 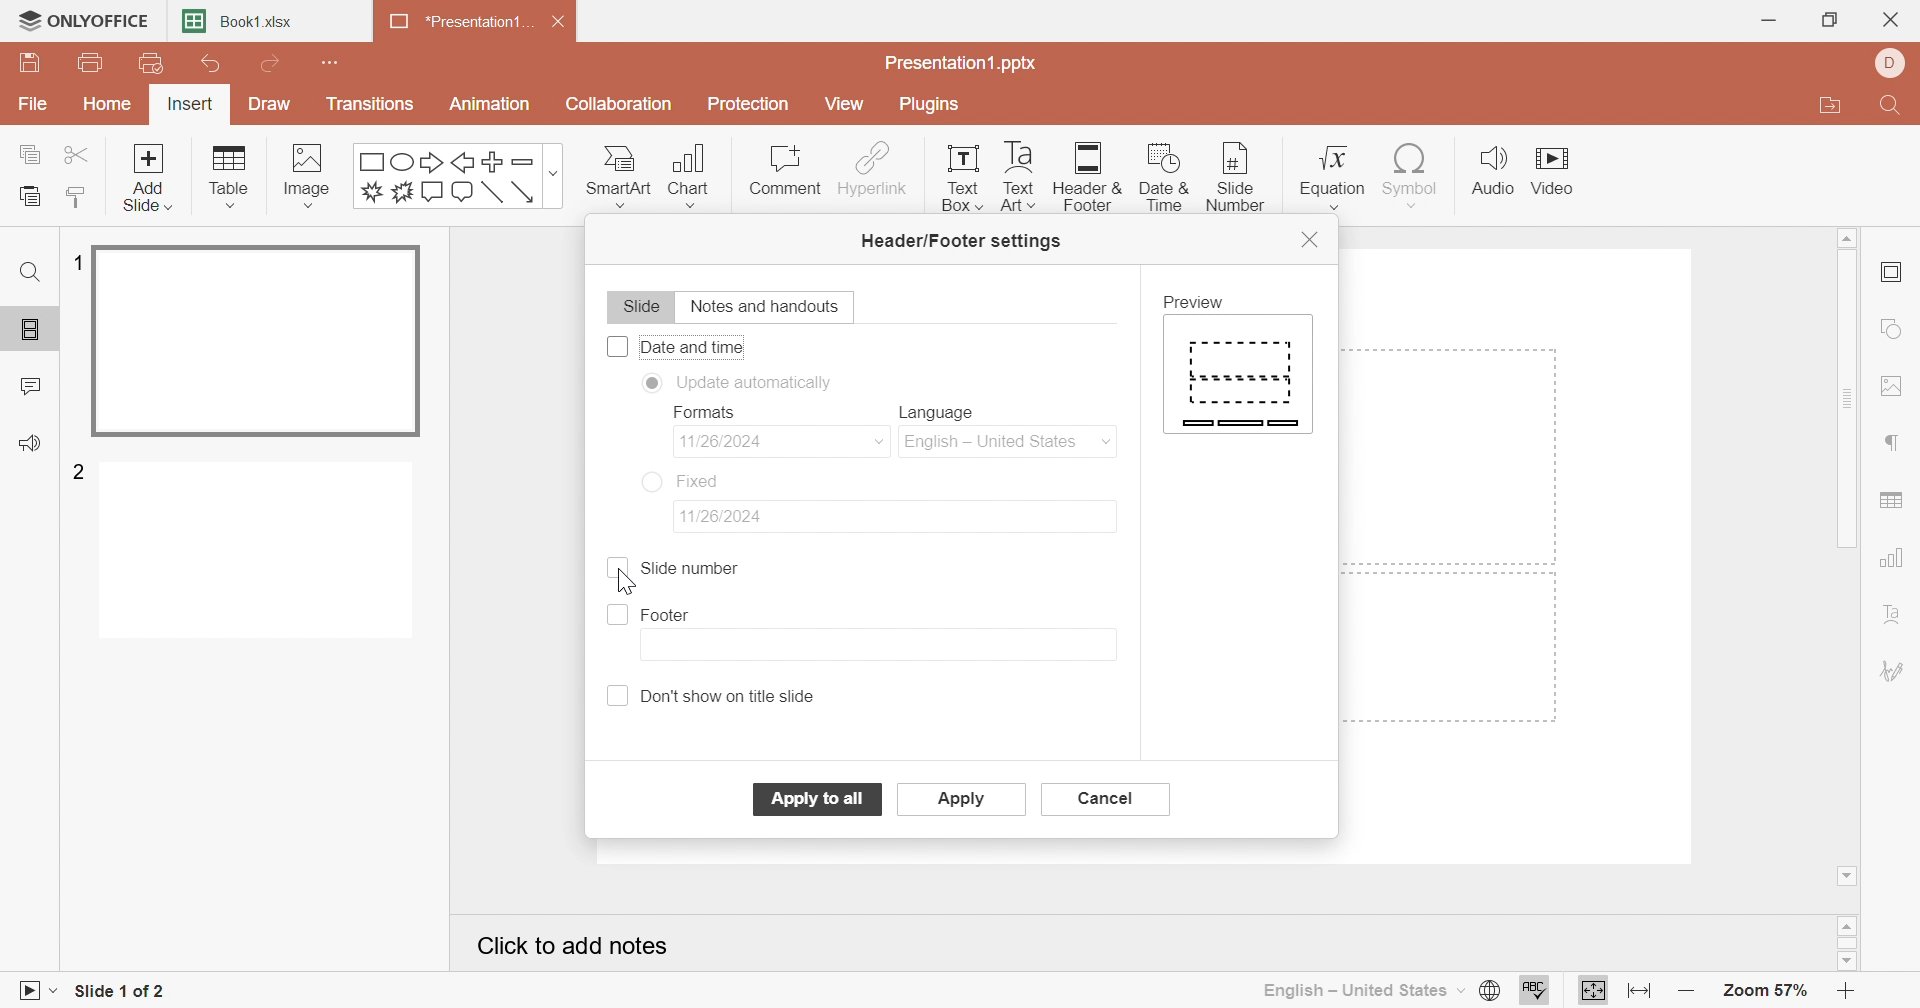 What do you see at coordinates (1893, 670) in the screenshot?
I see `Signature settings` at bounding box center [1893, 670].